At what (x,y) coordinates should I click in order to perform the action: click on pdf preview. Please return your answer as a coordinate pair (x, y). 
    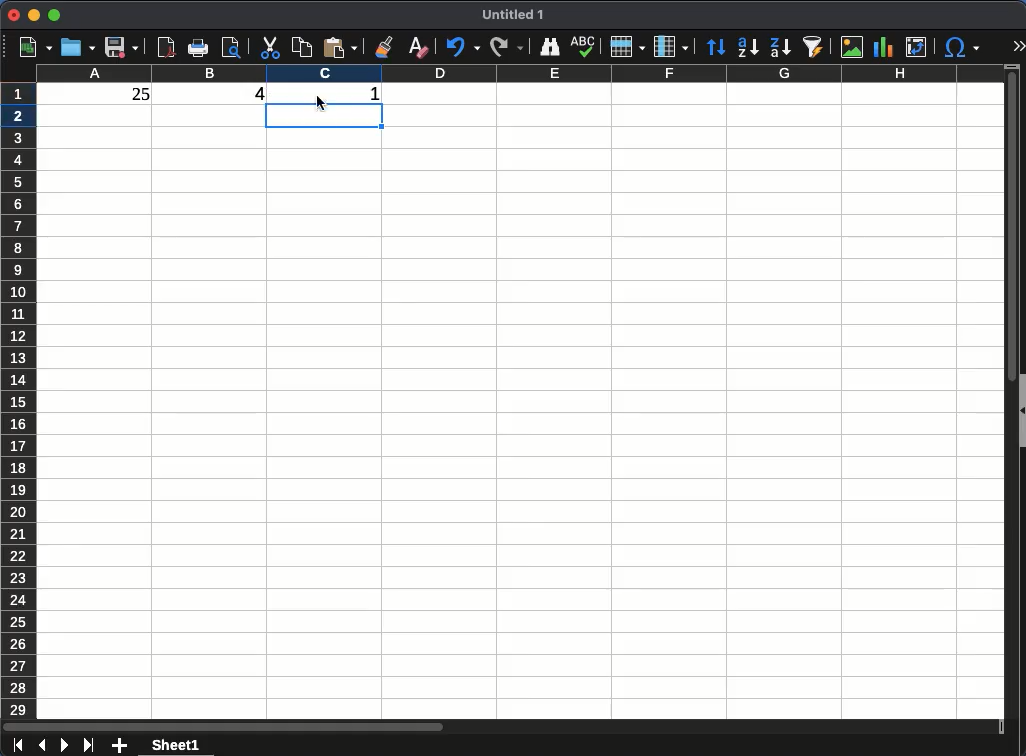
    Looking at the image, I should click on (166, 49).